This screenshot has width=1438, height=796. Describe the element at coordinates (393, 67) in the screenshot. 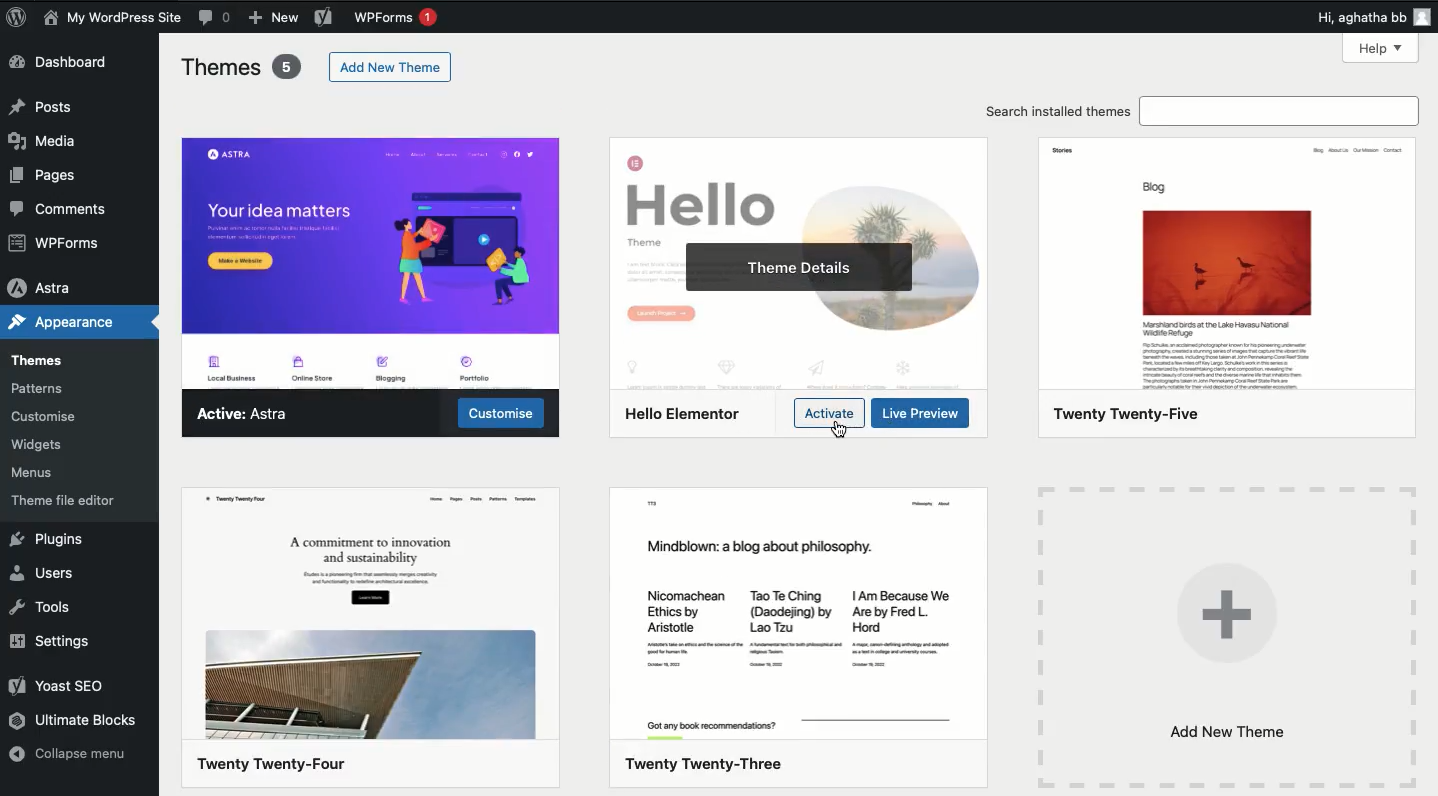

I see `Add new theme` at that location.